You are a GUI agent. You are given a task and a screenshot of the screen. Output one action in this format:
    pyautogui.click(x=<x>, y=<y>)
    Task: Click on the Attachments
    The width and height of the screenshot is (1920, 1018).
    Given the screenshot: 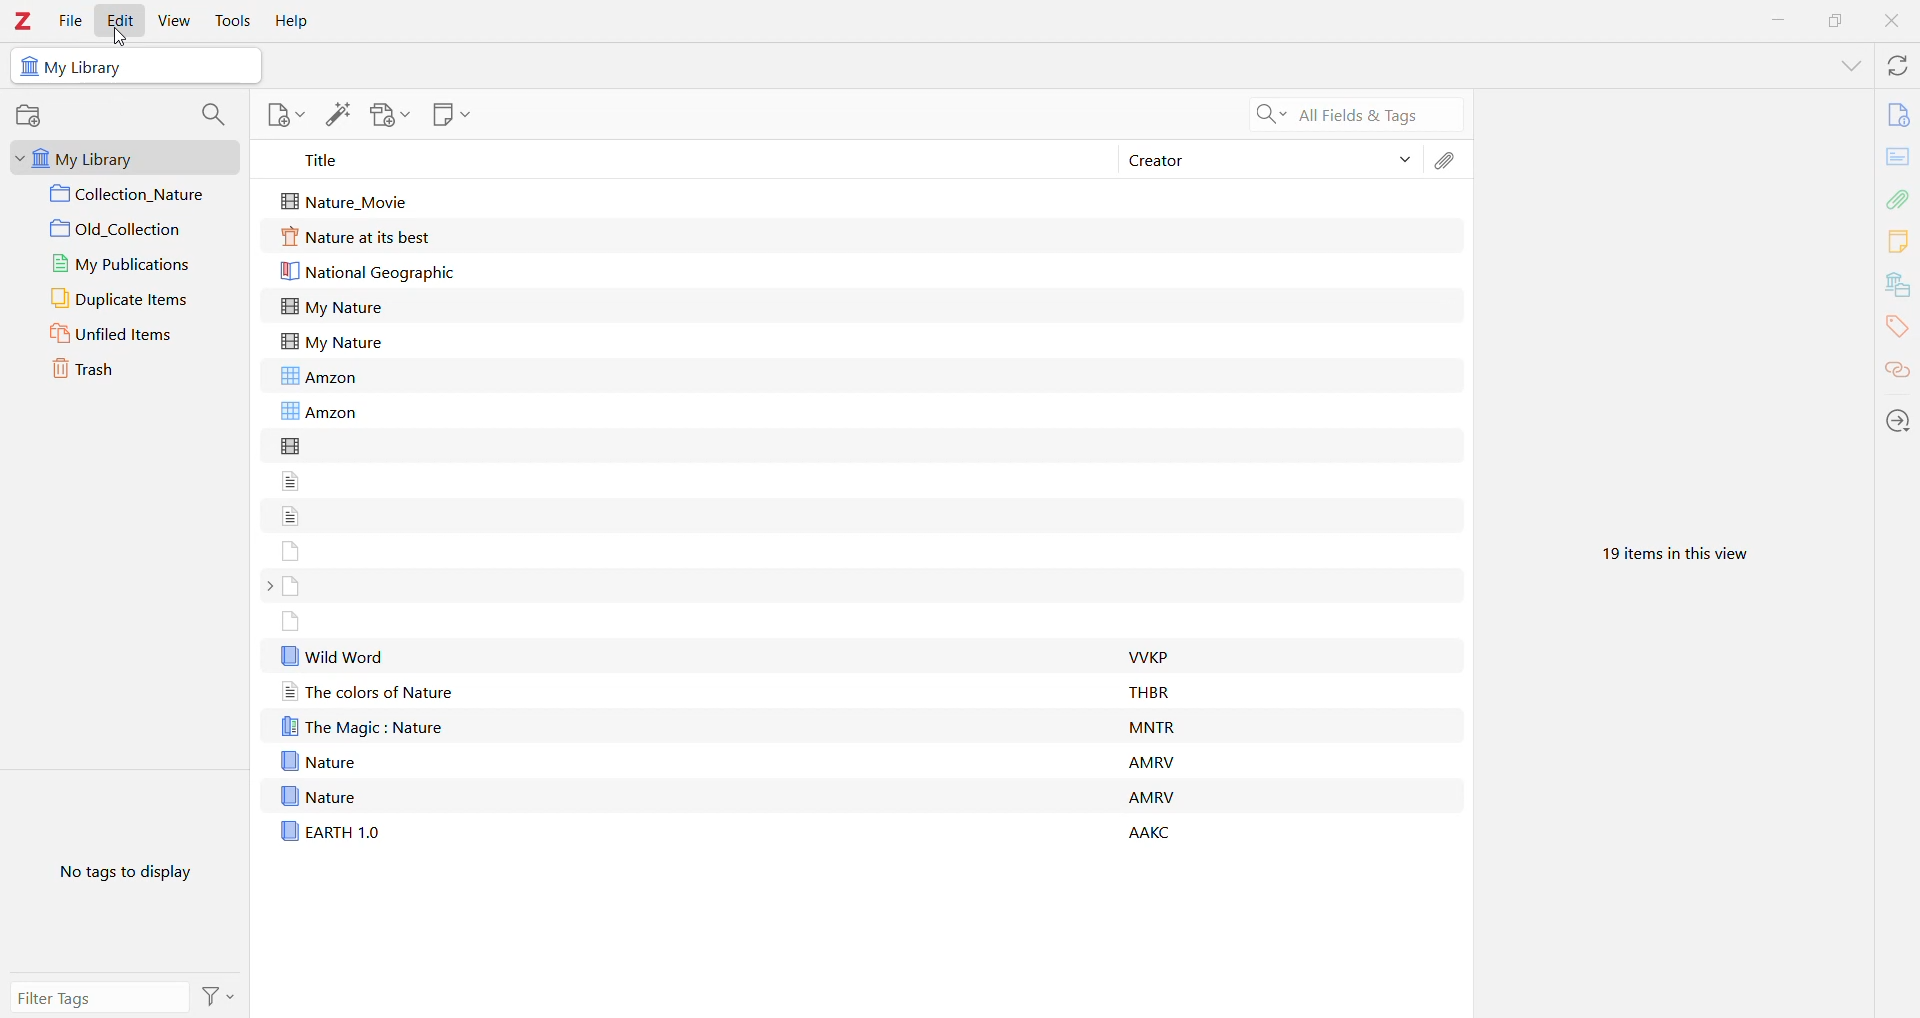 What is the action you would take?
    pyautogui.click(x=1900, y=198)
    